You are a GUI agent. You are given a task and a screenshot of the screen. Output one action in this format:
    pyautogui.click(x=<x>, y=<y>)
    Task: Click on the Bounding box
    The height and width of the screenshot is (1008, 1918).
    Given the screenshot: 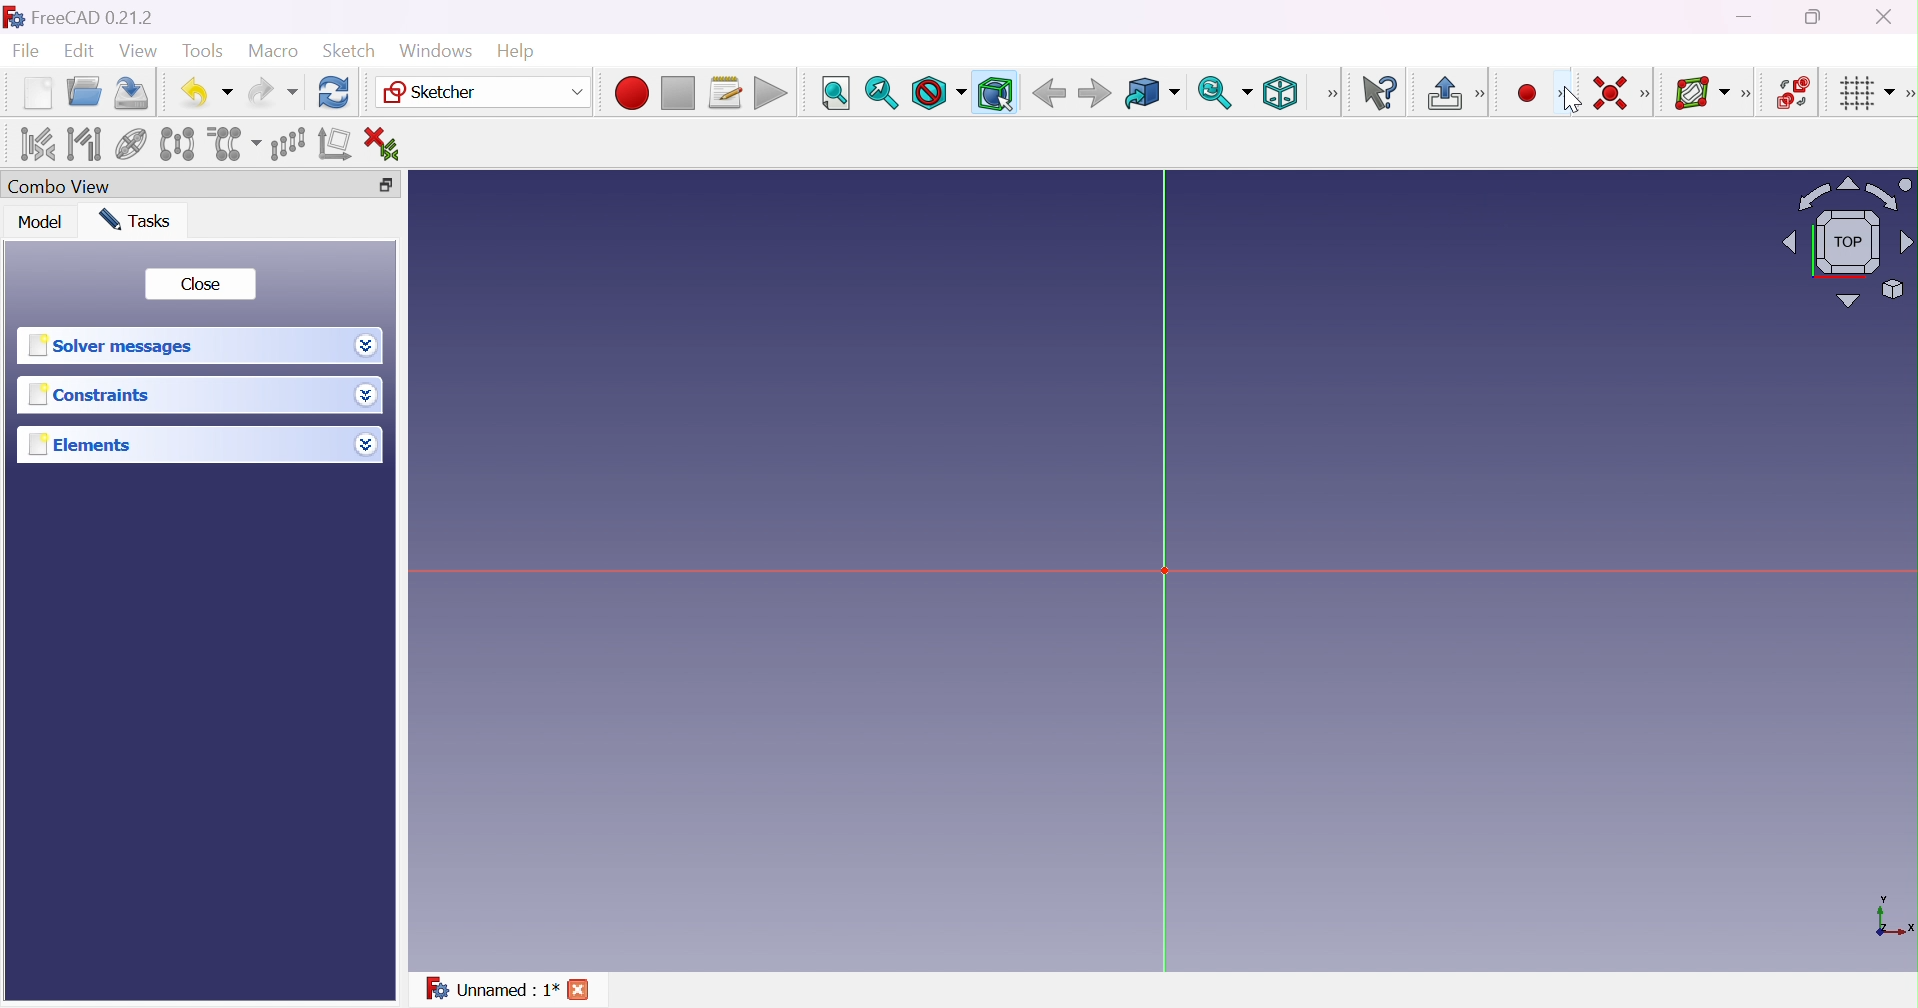 What is the action you would take?
    pyautogui.click(x=994, y=92)
    